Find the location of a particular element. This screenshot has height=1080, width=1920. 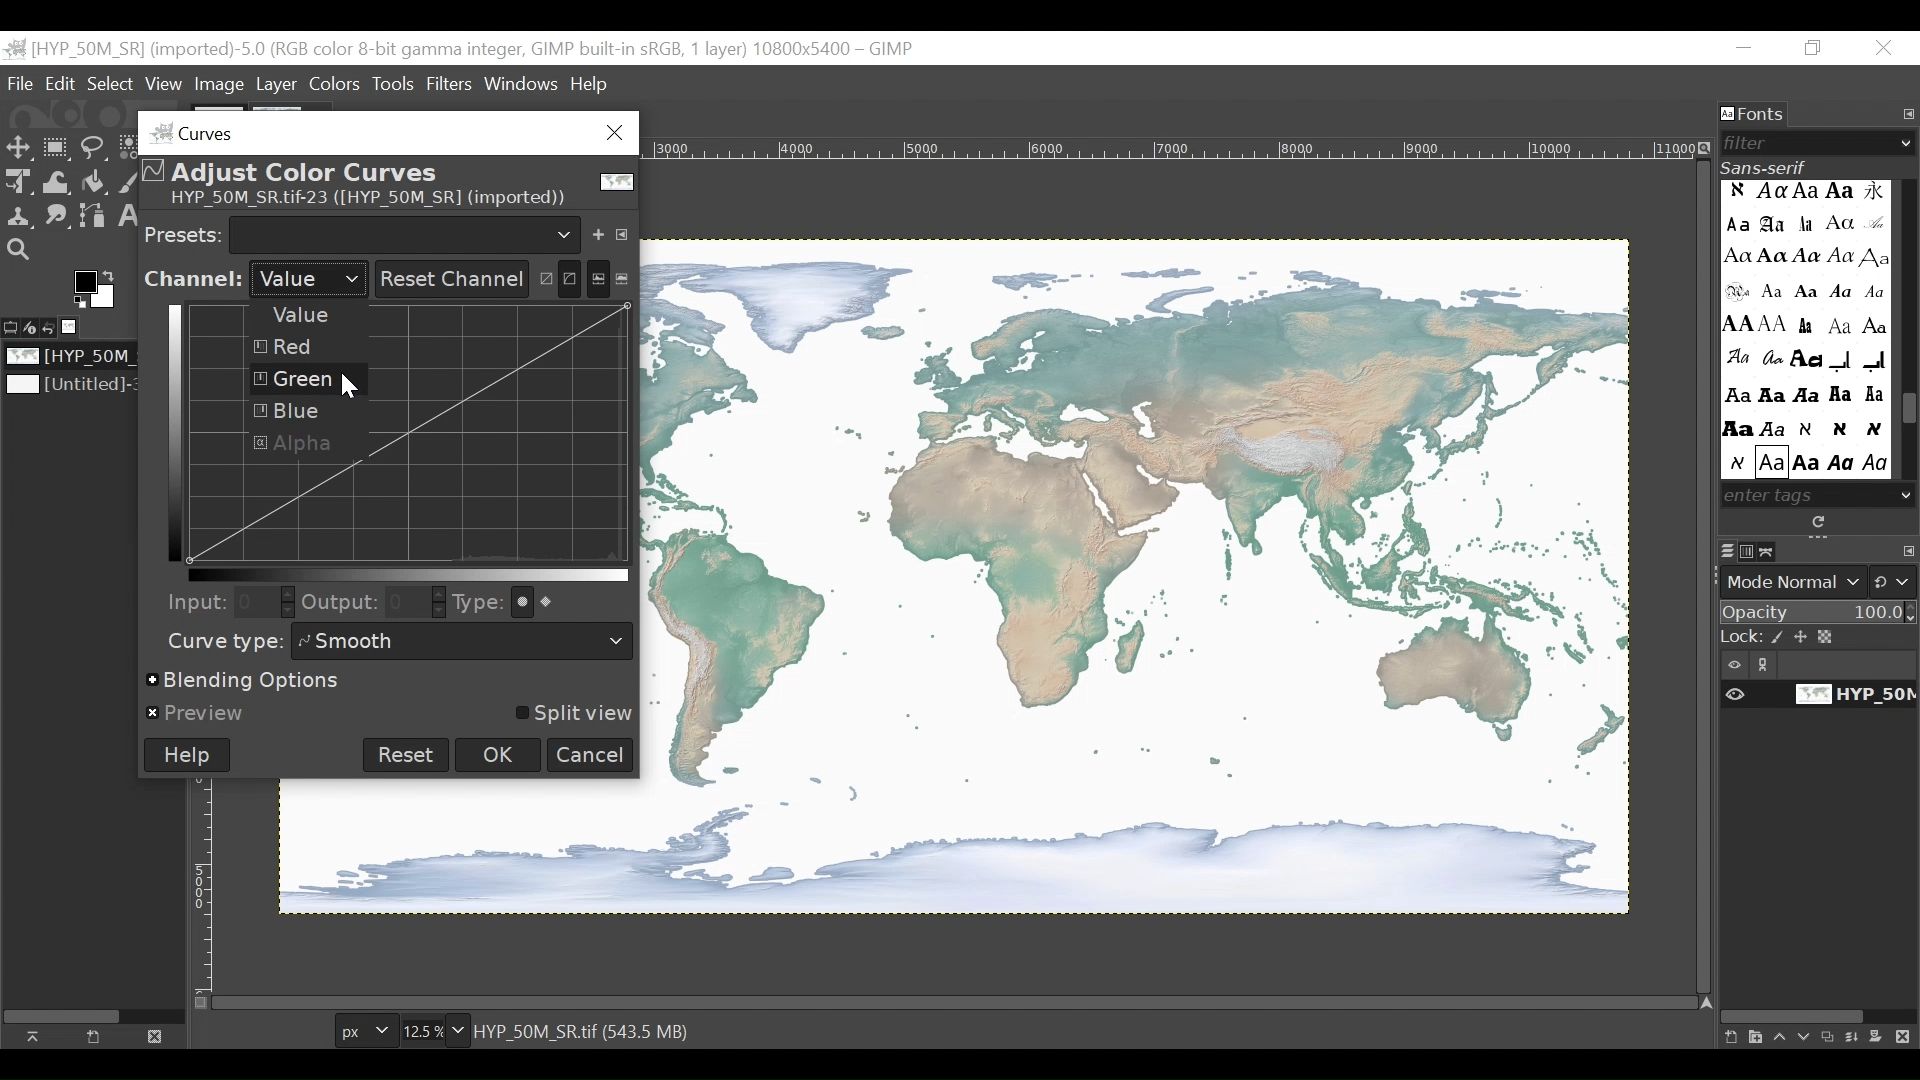

Warp Transform is located at coordinates (58, 183).